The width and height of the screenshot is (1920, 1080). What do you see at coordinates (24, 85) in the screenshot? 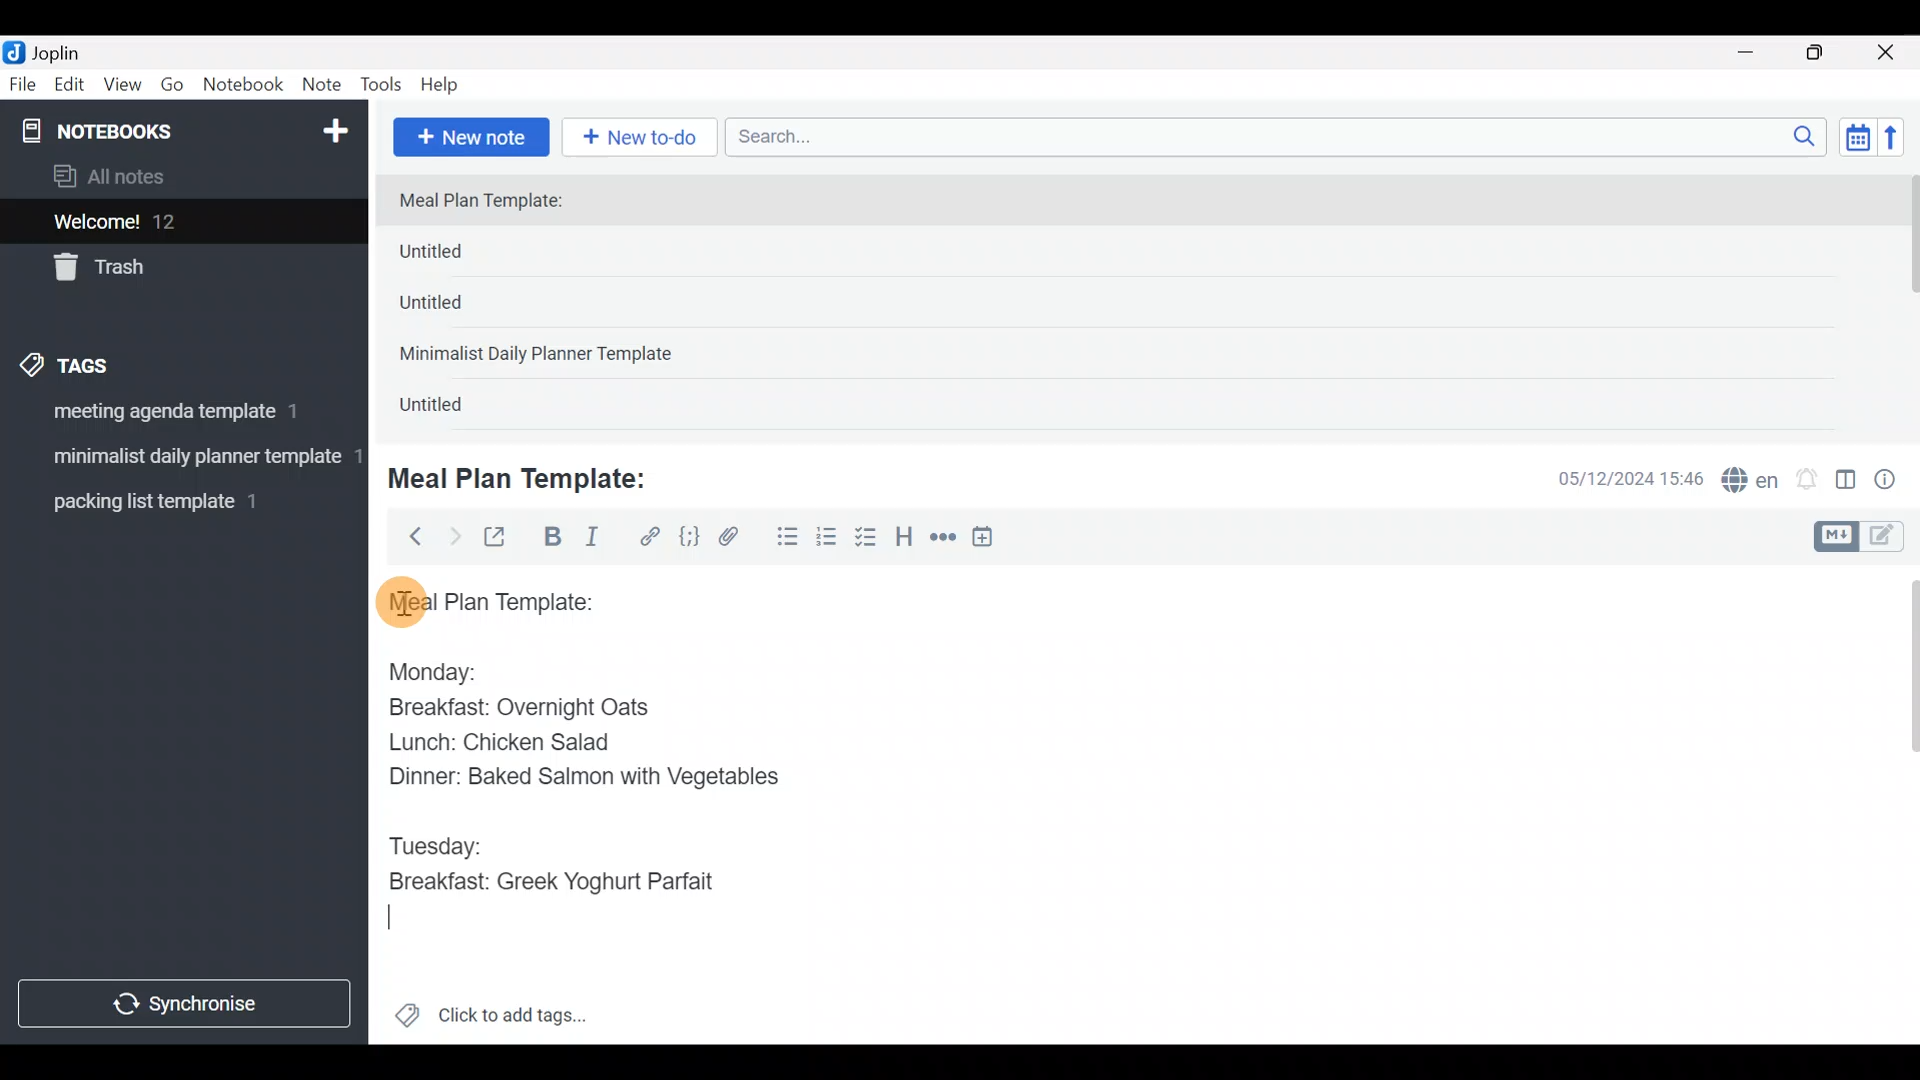
I see `File` at bounding box center [24, 85].